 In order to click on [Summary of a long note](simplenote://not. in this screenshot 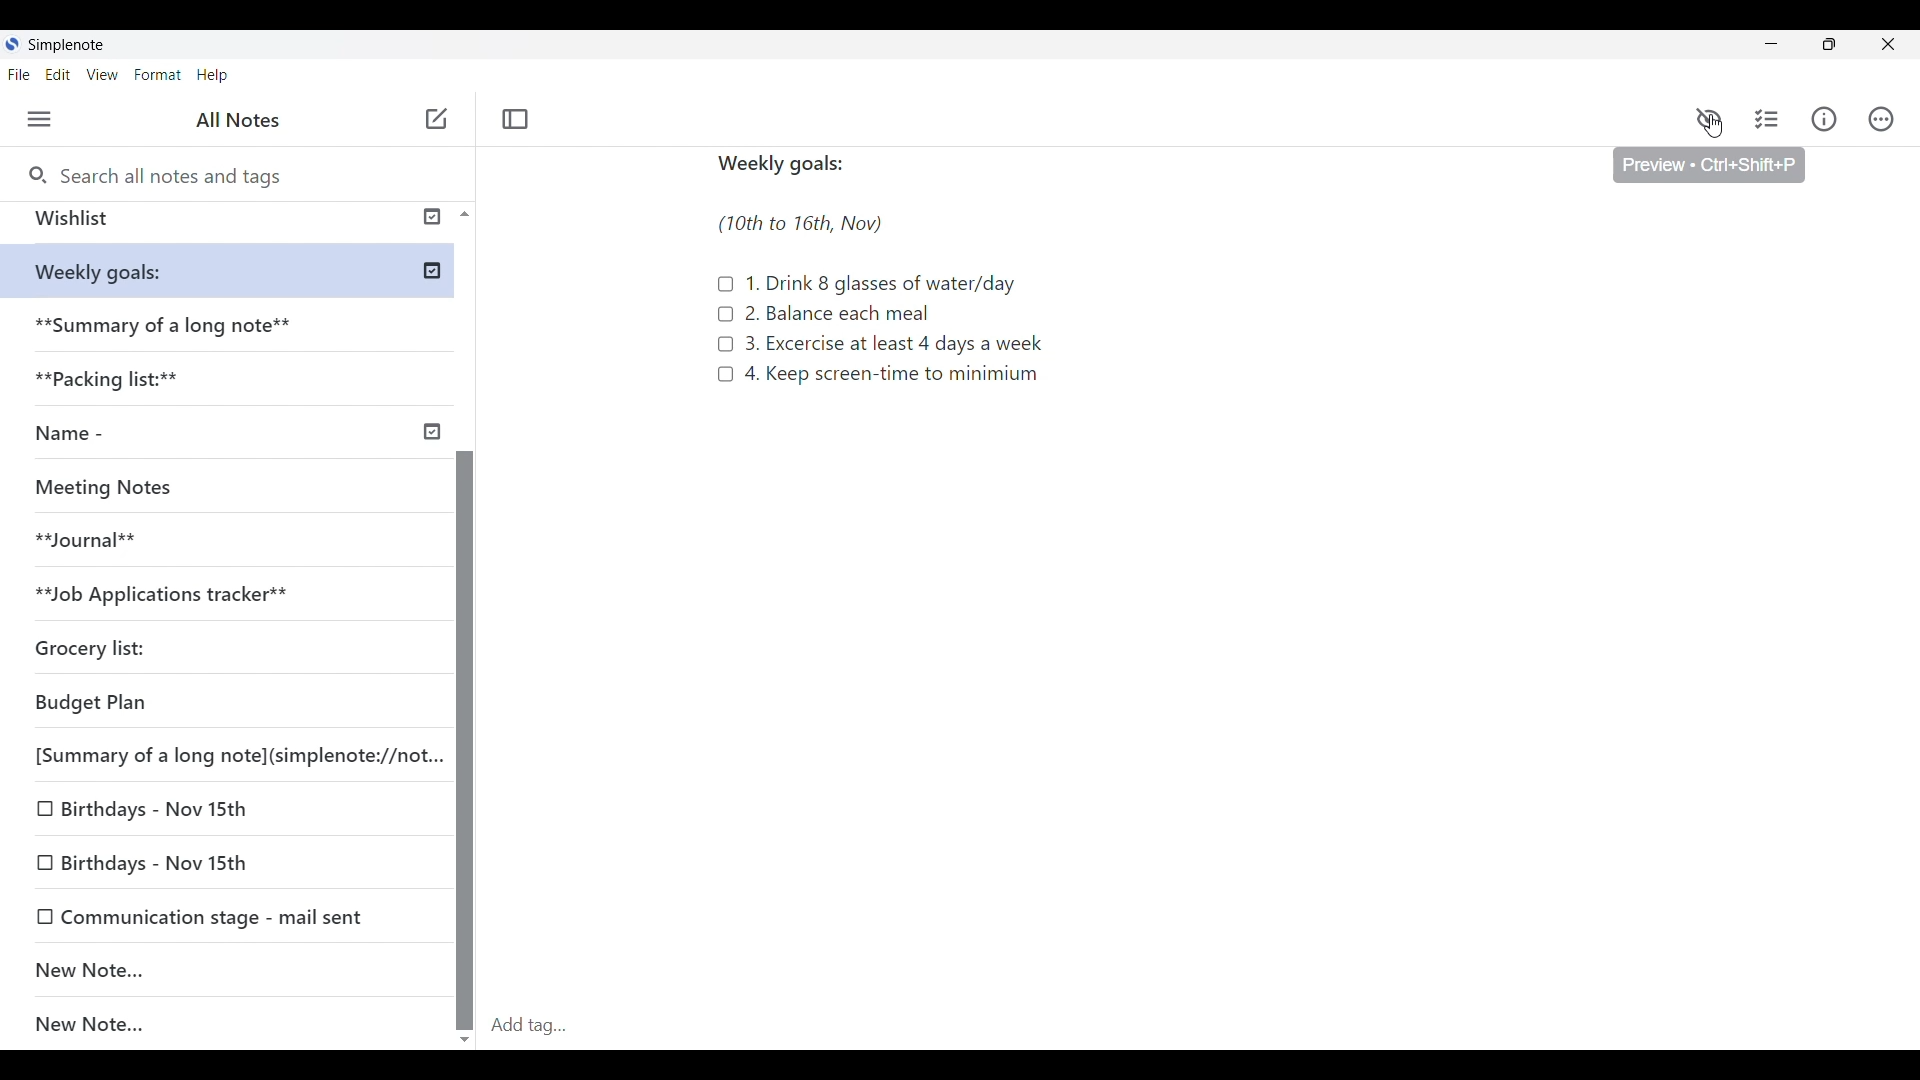, I will do `click(226, 754)`.